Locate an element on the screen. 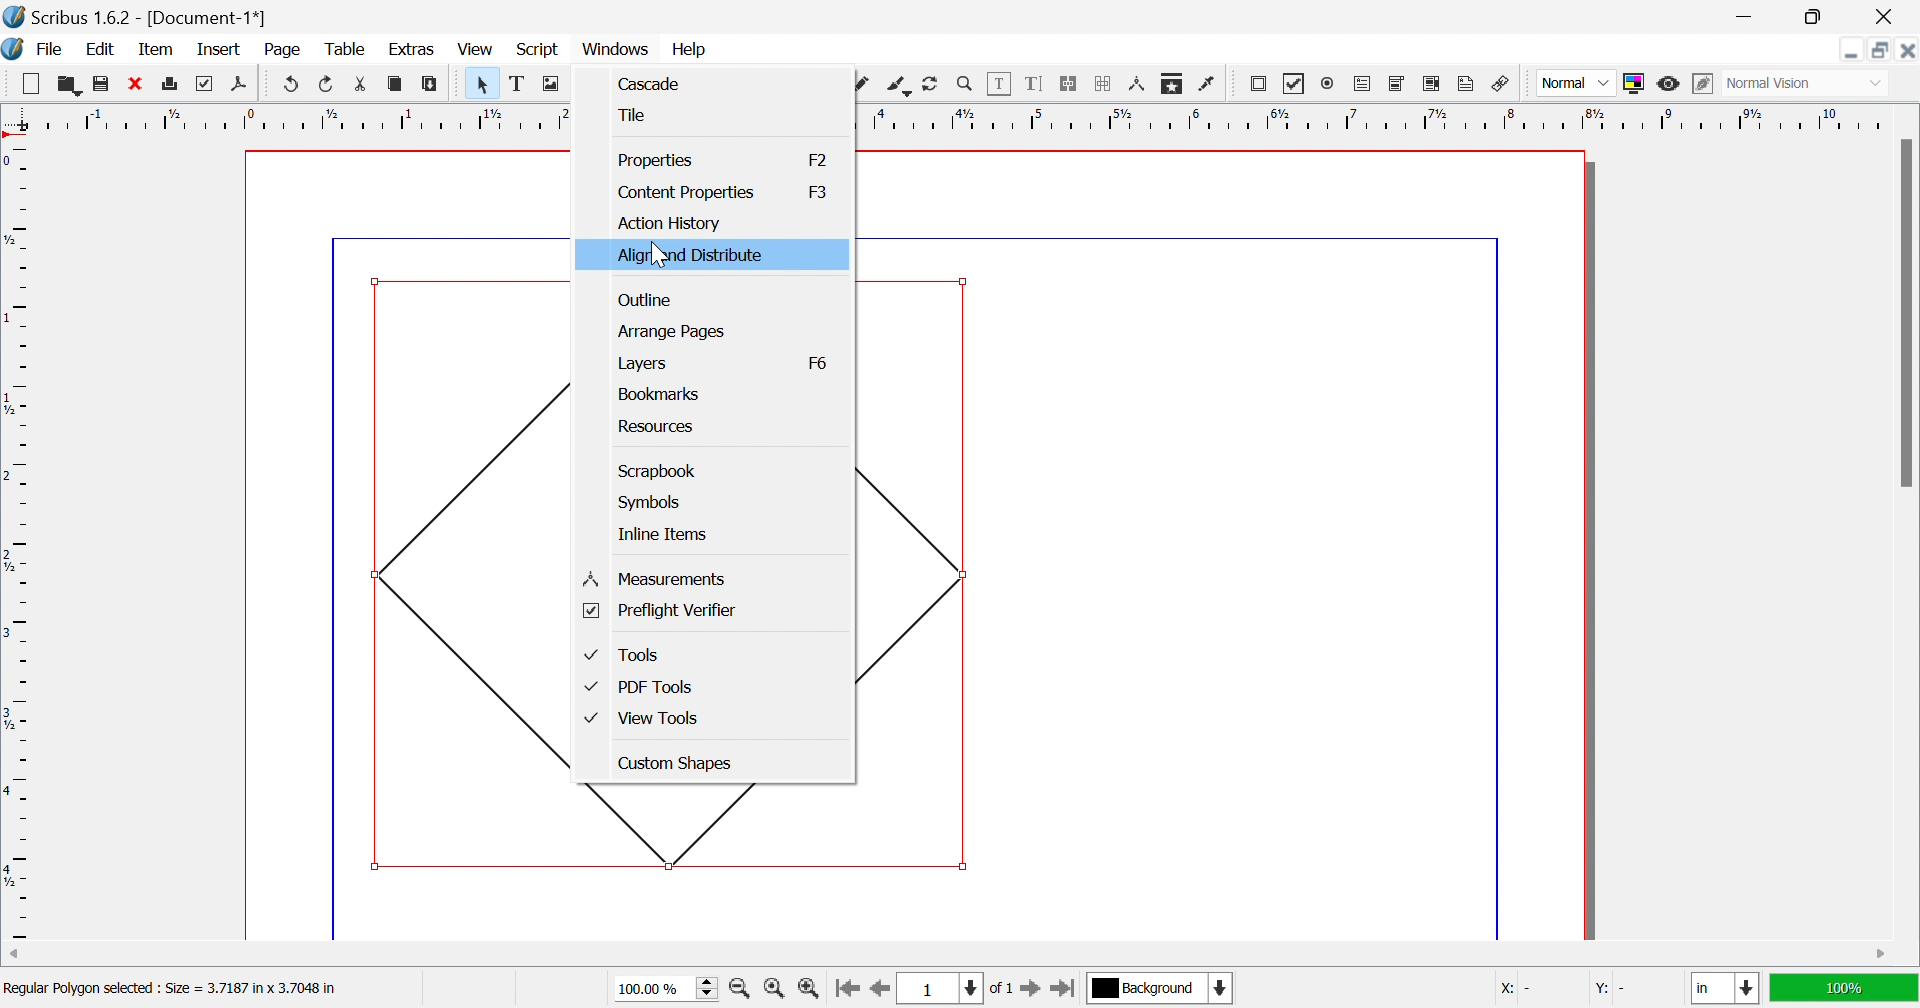  Help is located at coordinates (690, 50).